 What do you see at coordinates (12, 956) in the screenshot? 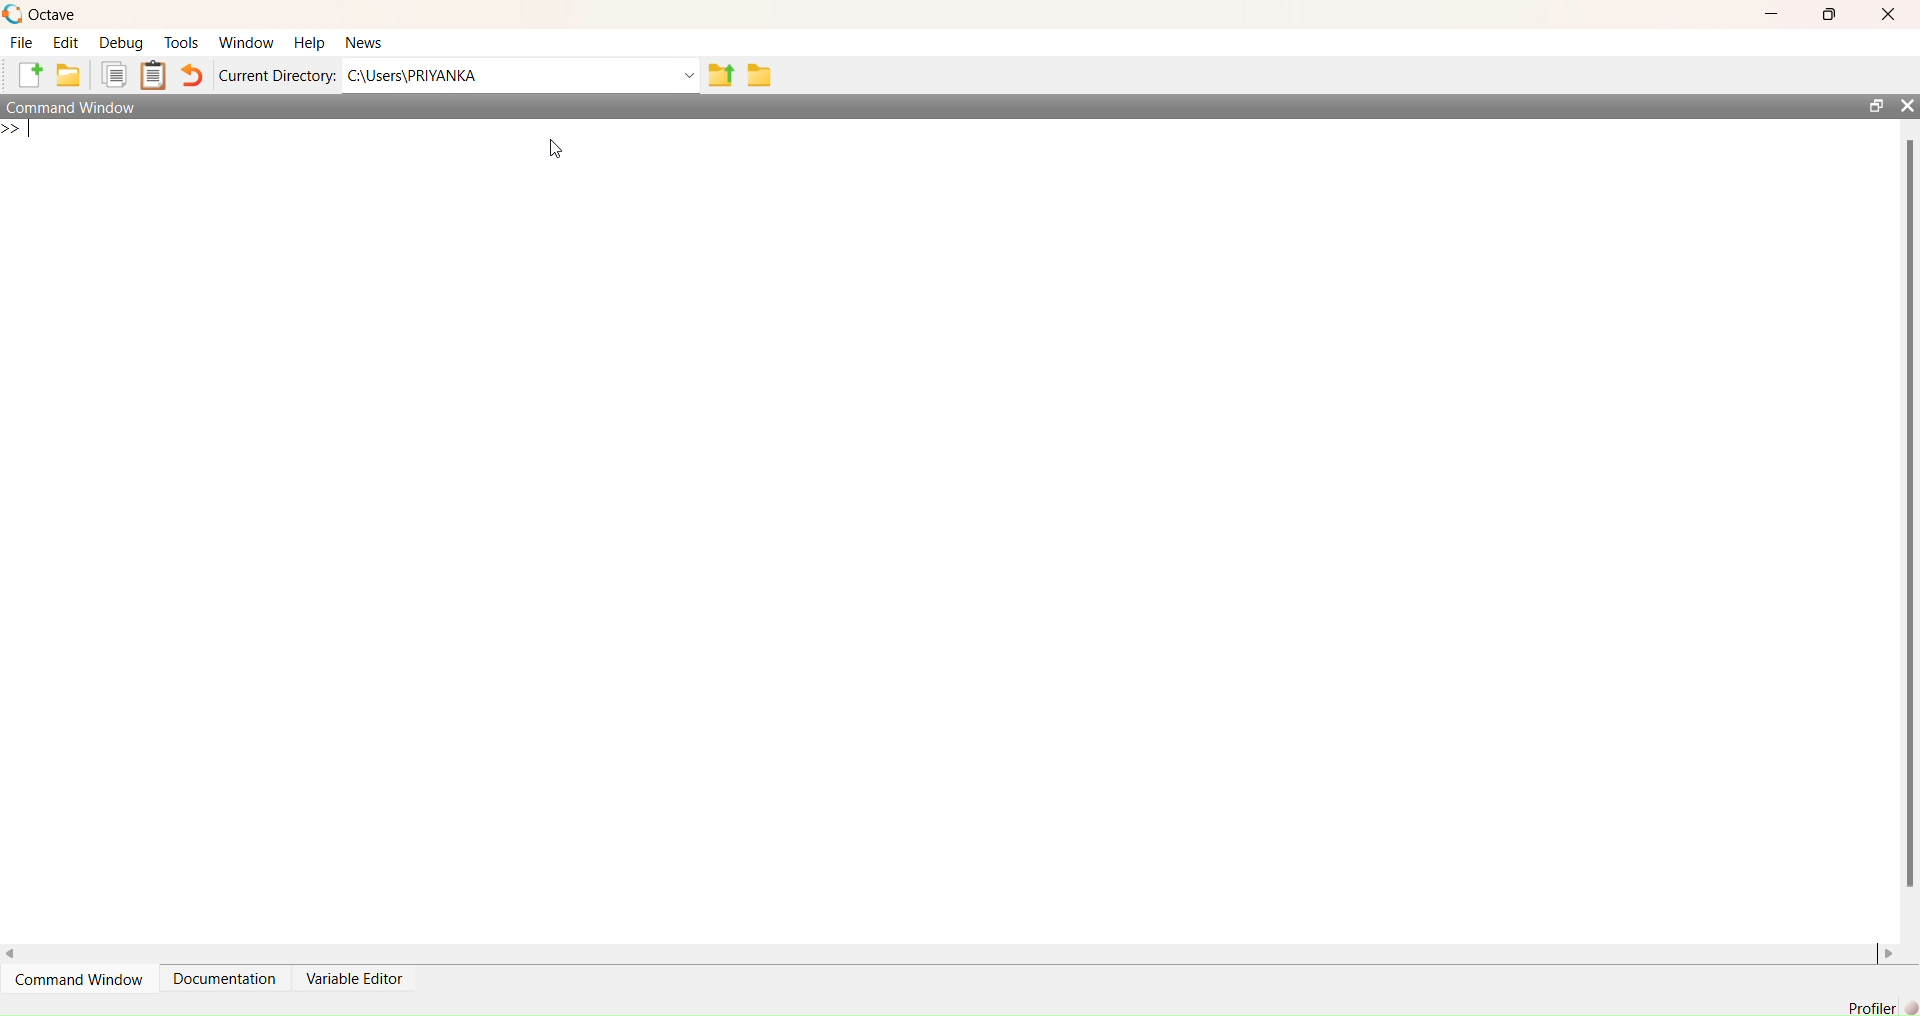
I see `scroll left` at bounding box center [12, 956].